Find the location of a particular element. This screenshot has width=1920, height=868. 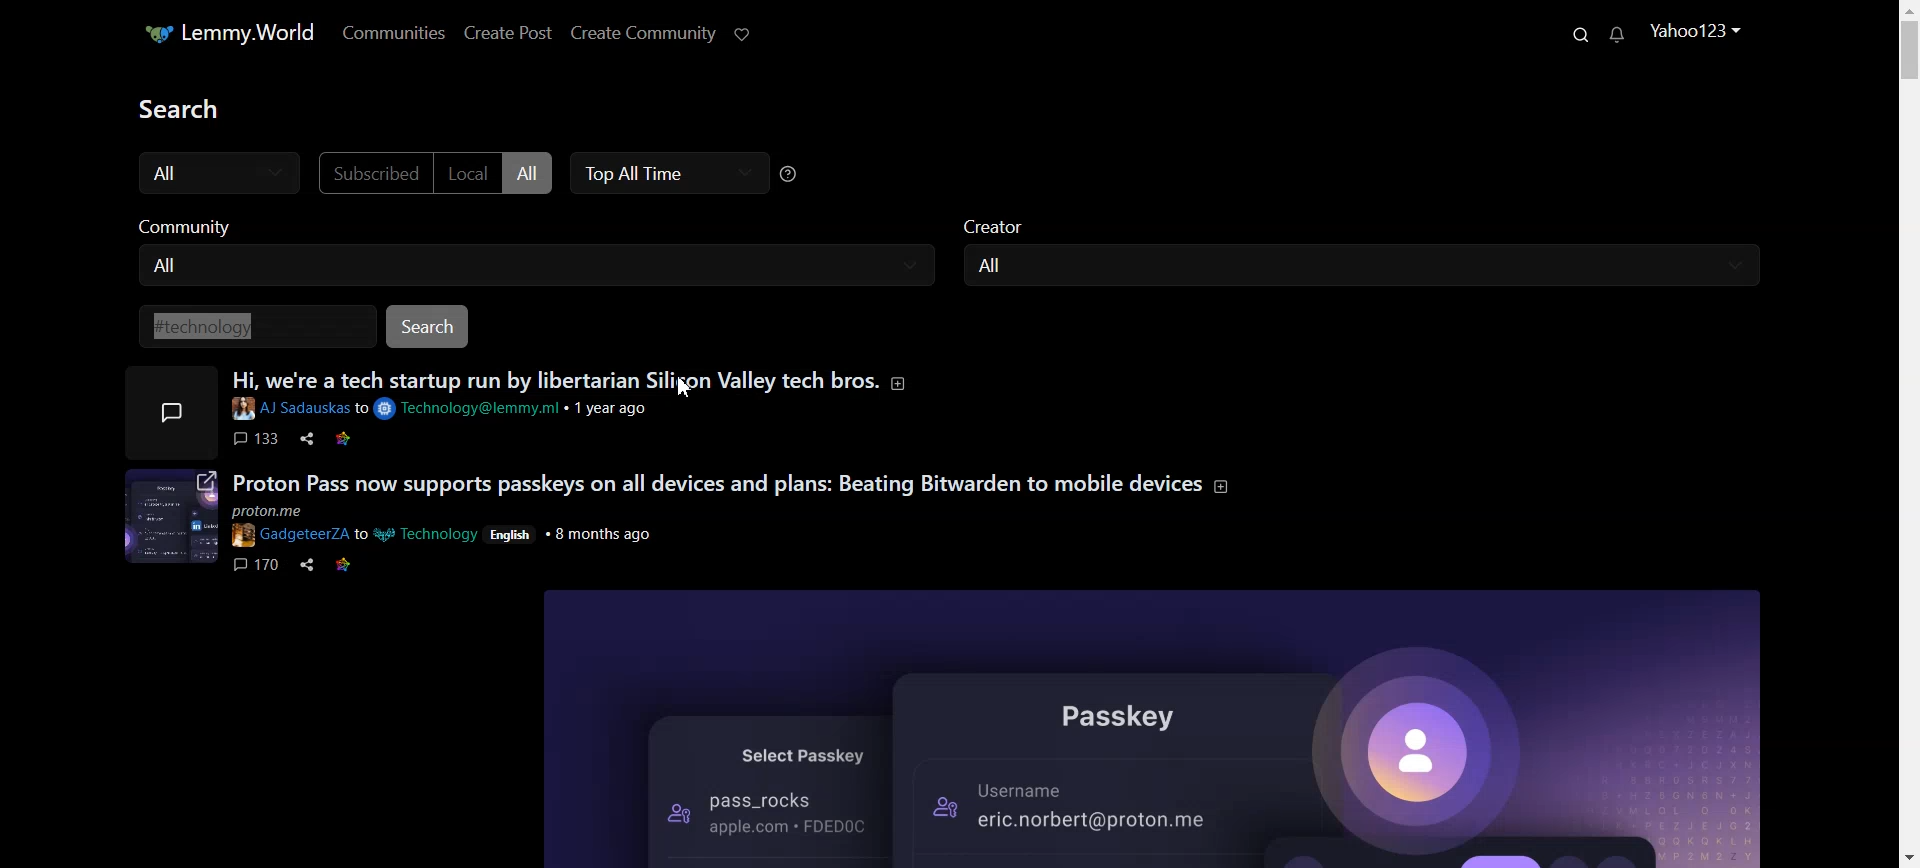

Top All Time is located at coordinates (669, 173).